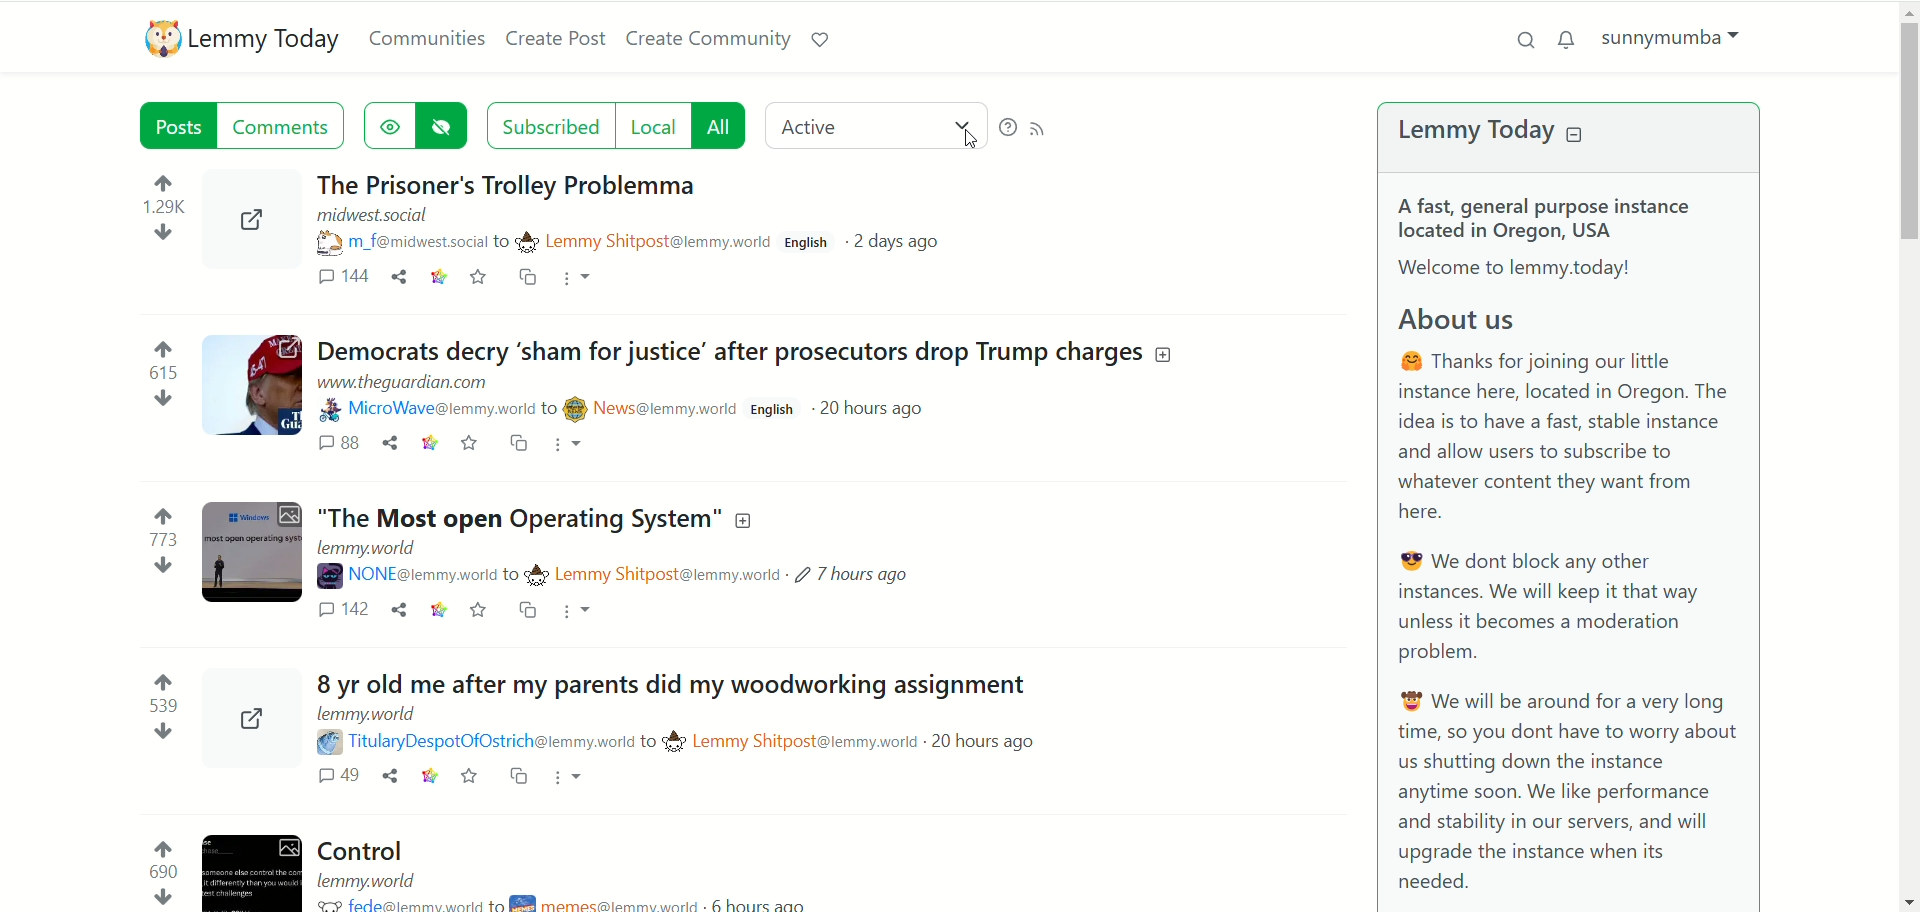 The image size is (1920, 912). I want to click on English(language), so click(806, 246).